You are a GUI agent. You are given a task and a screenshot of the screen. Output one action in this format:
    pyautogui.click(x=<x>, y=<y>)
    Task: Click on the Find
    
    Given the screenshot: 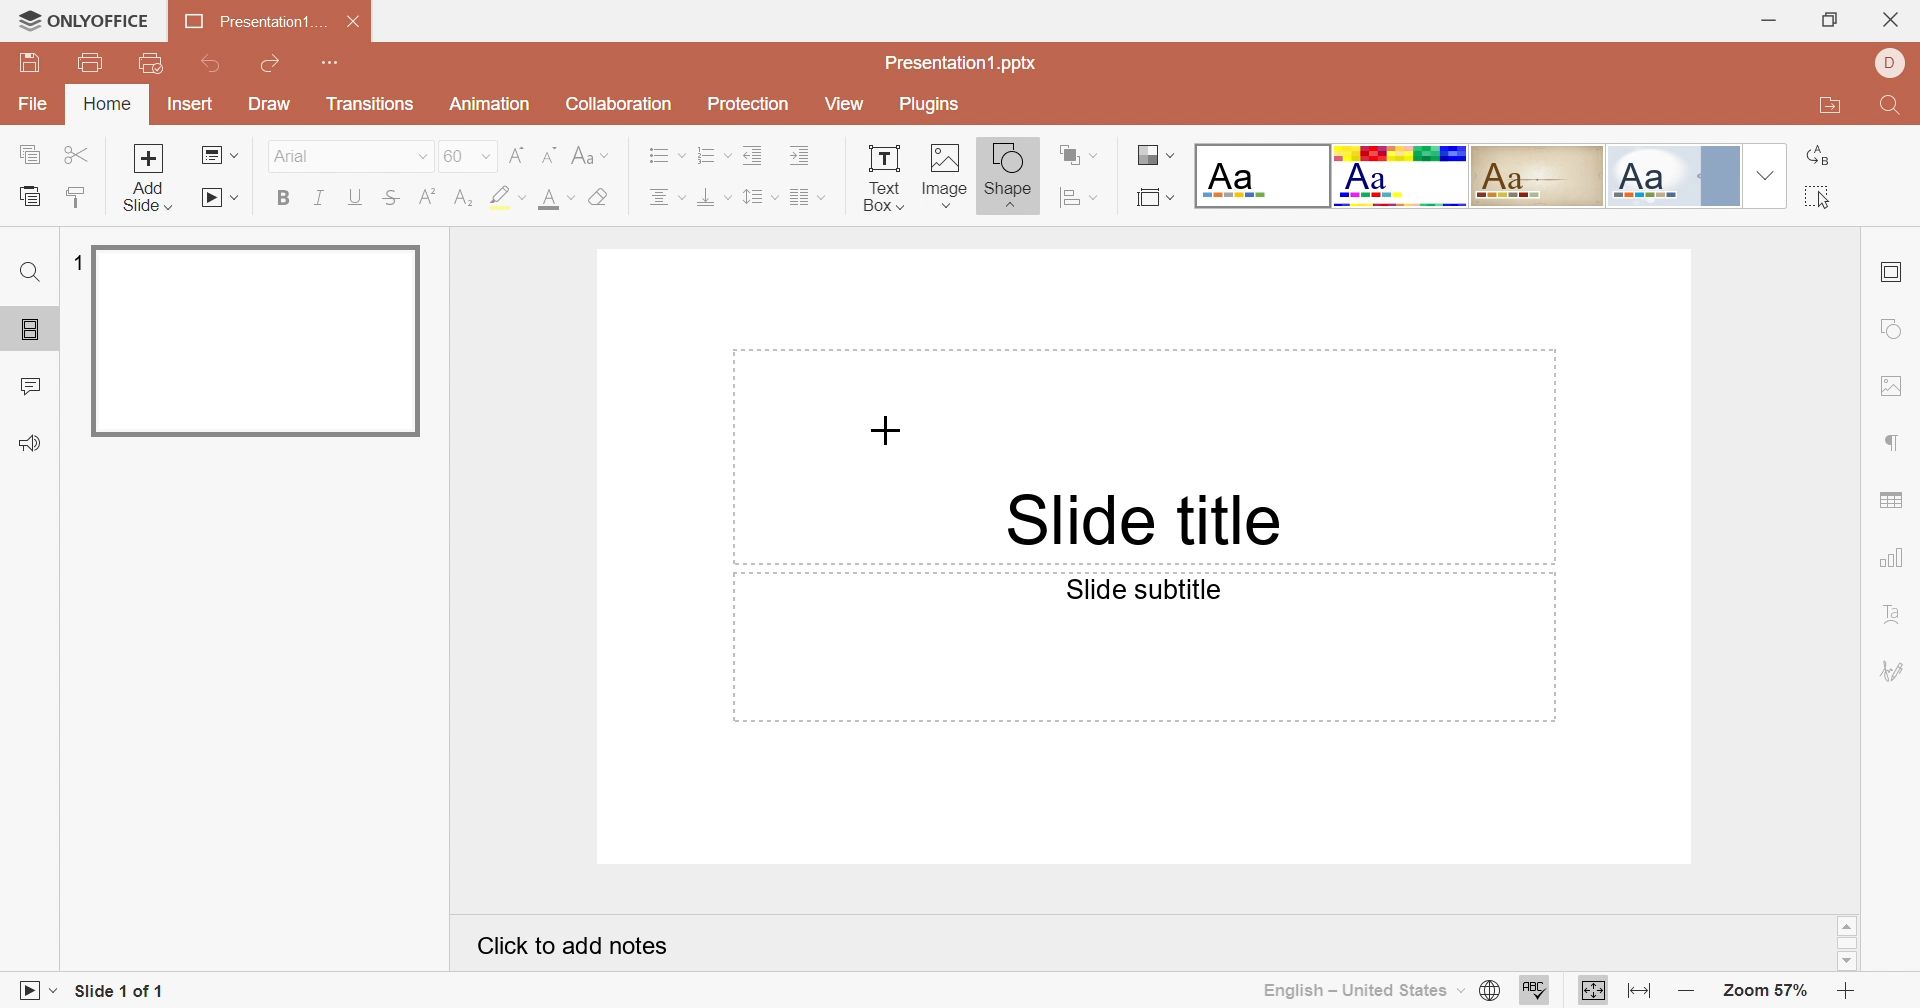 What is the action you would take?
    pyautogui.click(x=33, y=272)
    